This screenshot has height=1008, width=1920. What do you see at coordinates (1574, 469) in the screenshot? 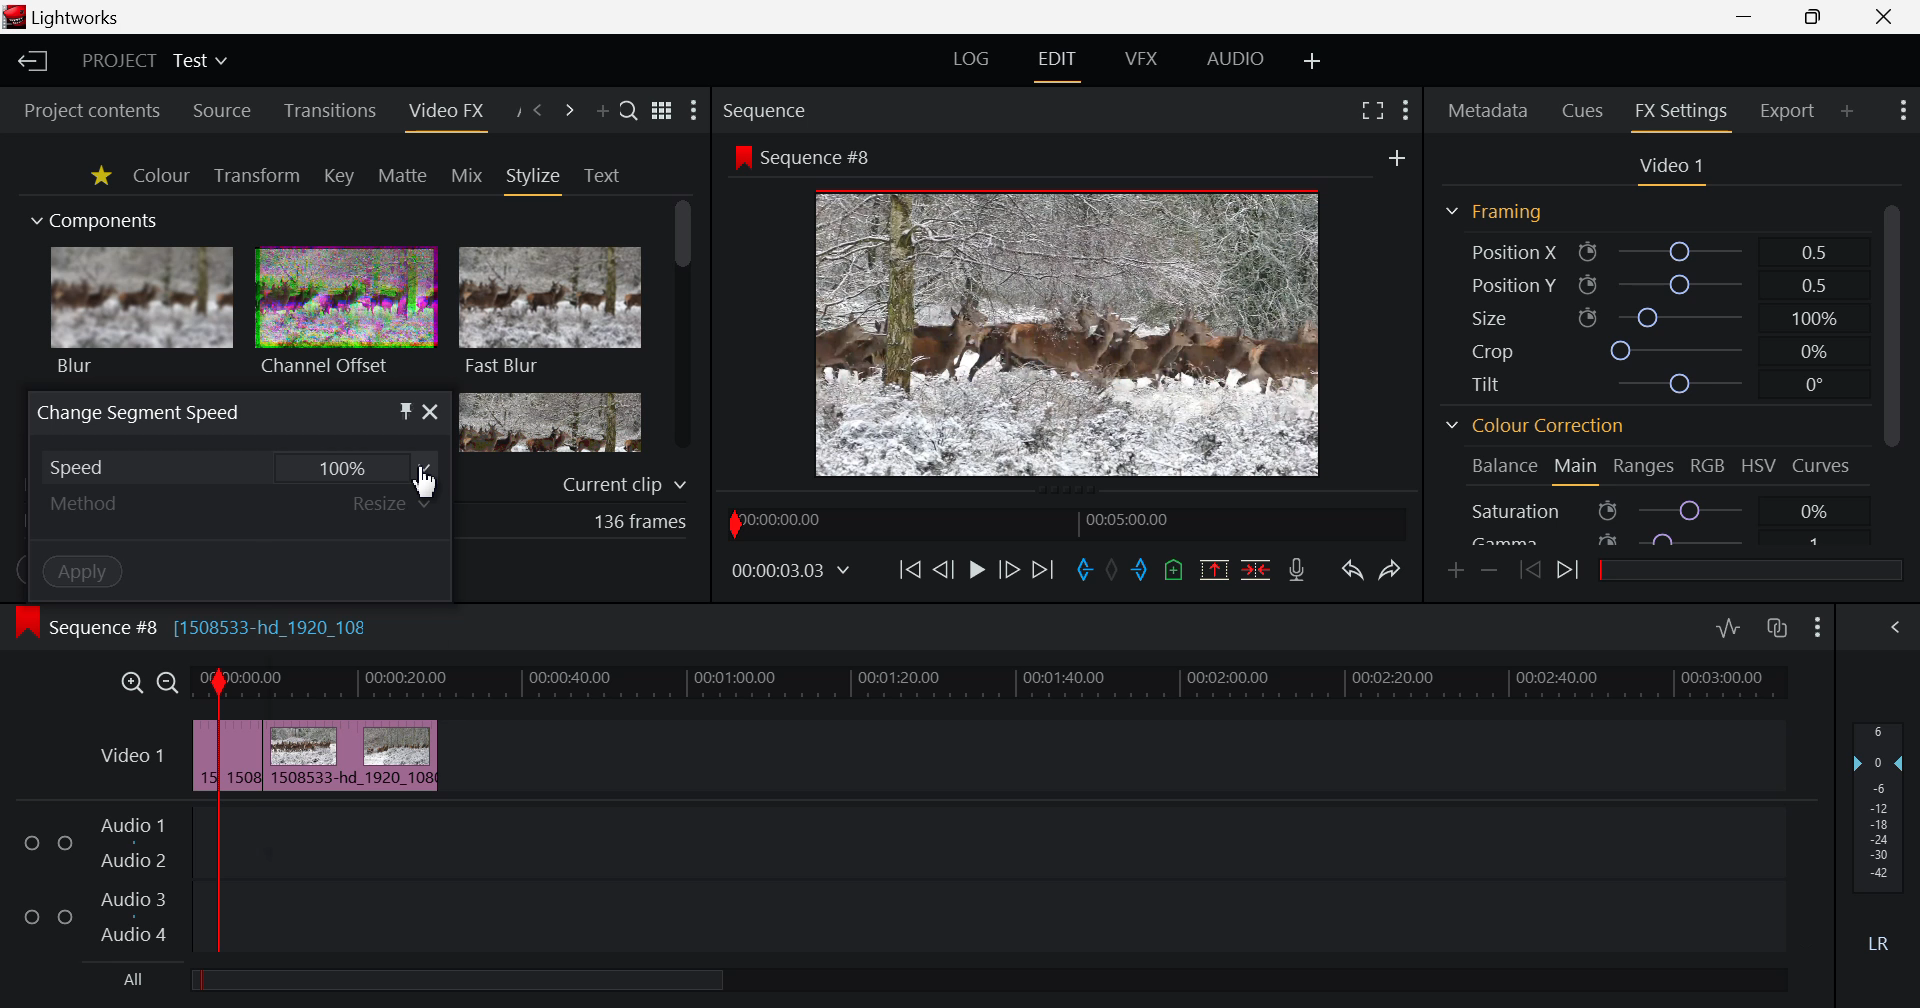
I see `Main Tab Open` at bounding box center [1574, 469].